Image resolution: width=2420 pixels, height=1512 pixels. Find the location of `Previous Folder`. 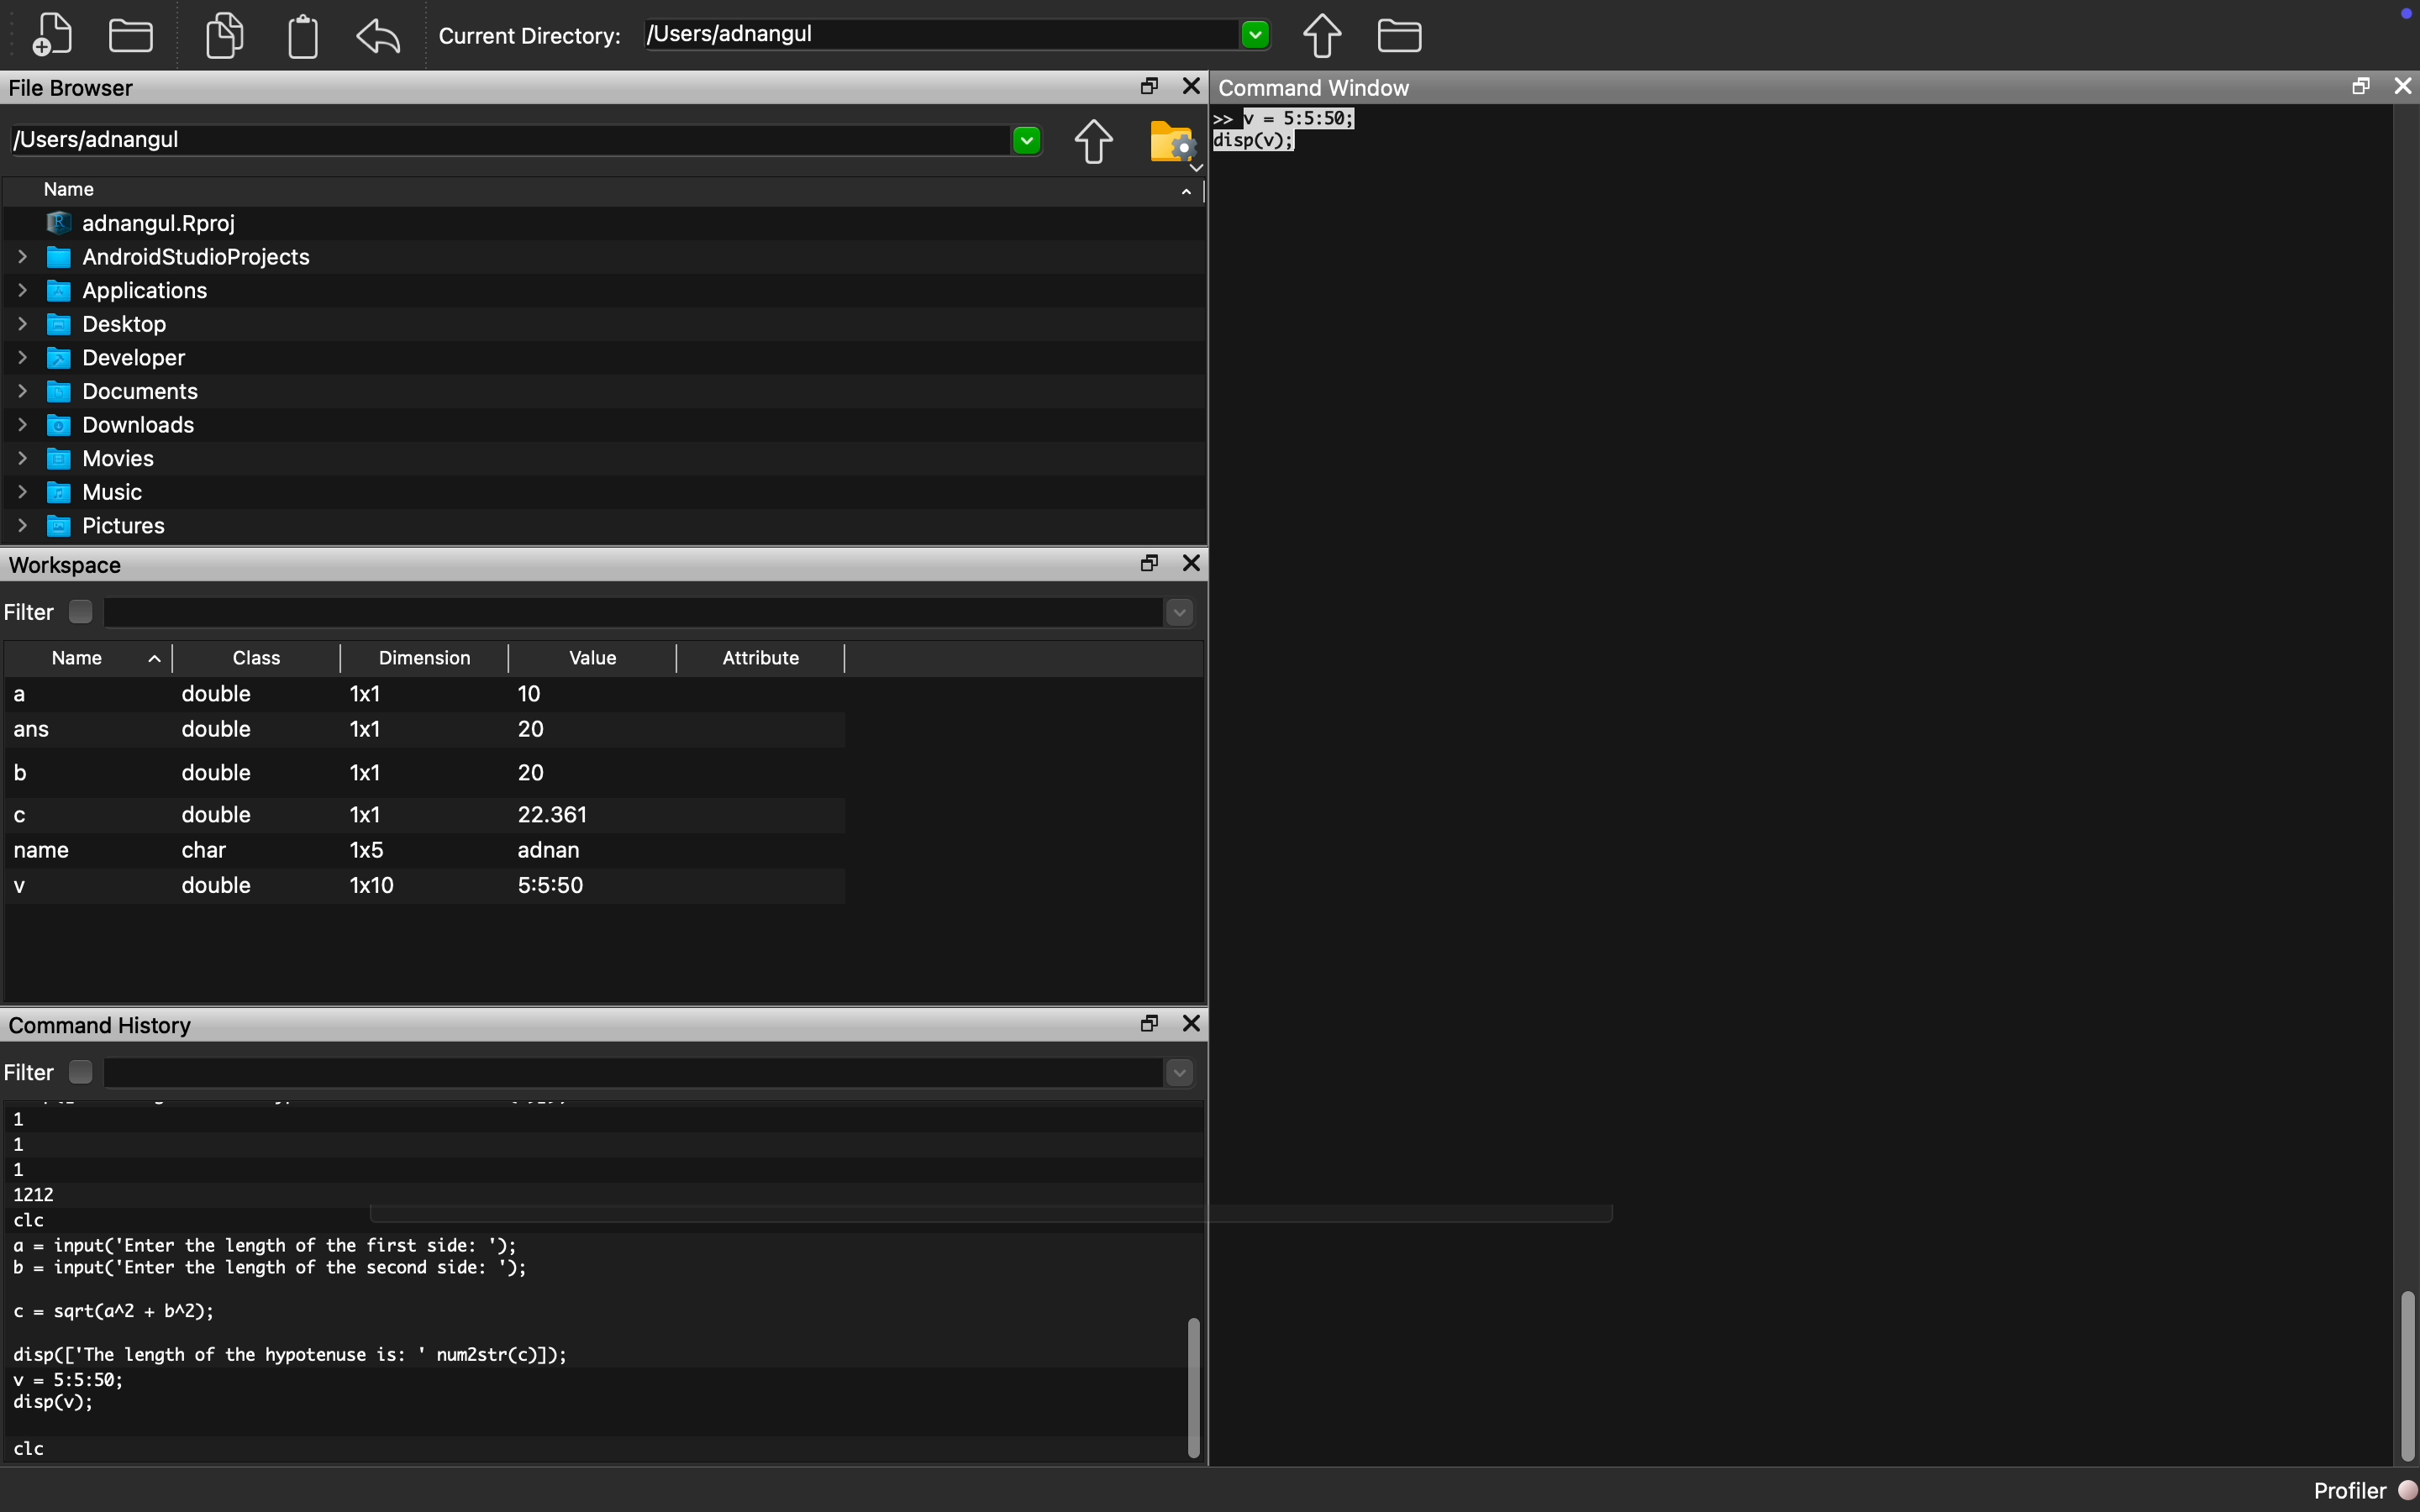

Previous Folder is located at coordinates (1322, 34).